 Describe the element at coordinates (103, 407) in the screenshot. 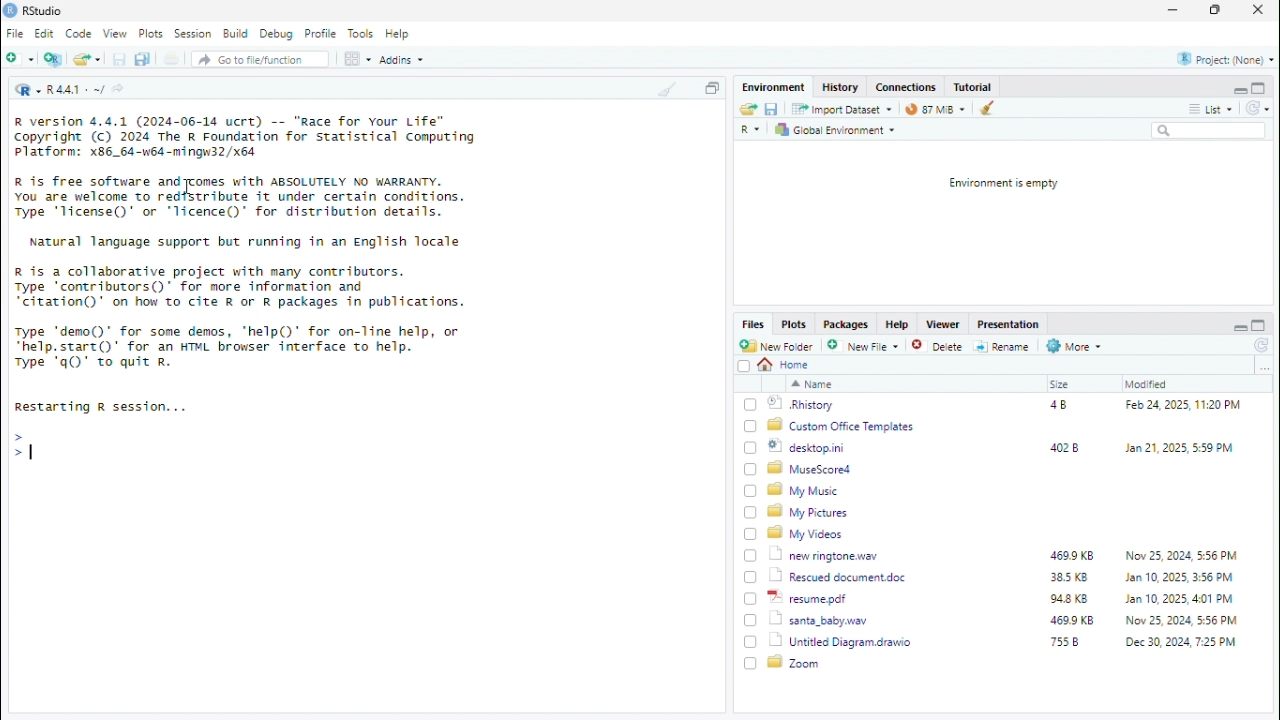

I see `Restarting R session...` at that location.